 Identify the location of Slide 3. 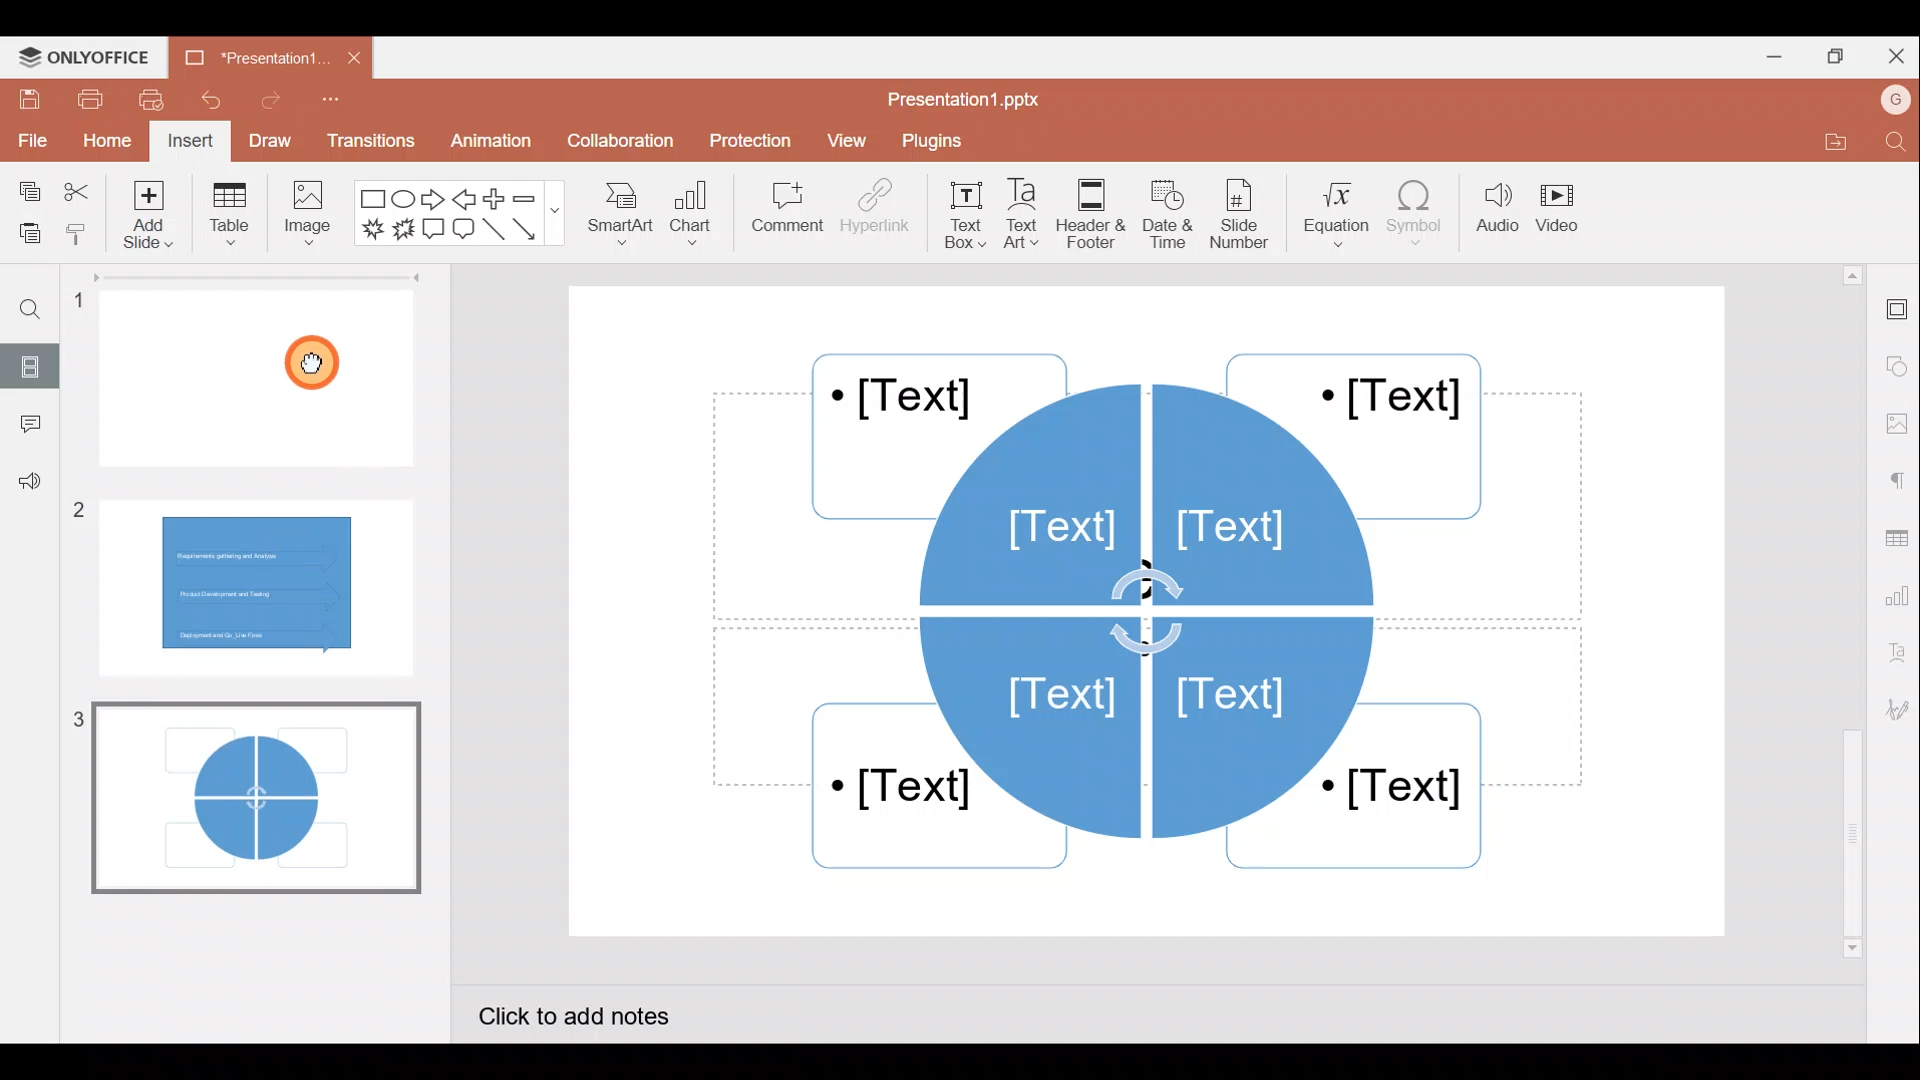
(250, 796).